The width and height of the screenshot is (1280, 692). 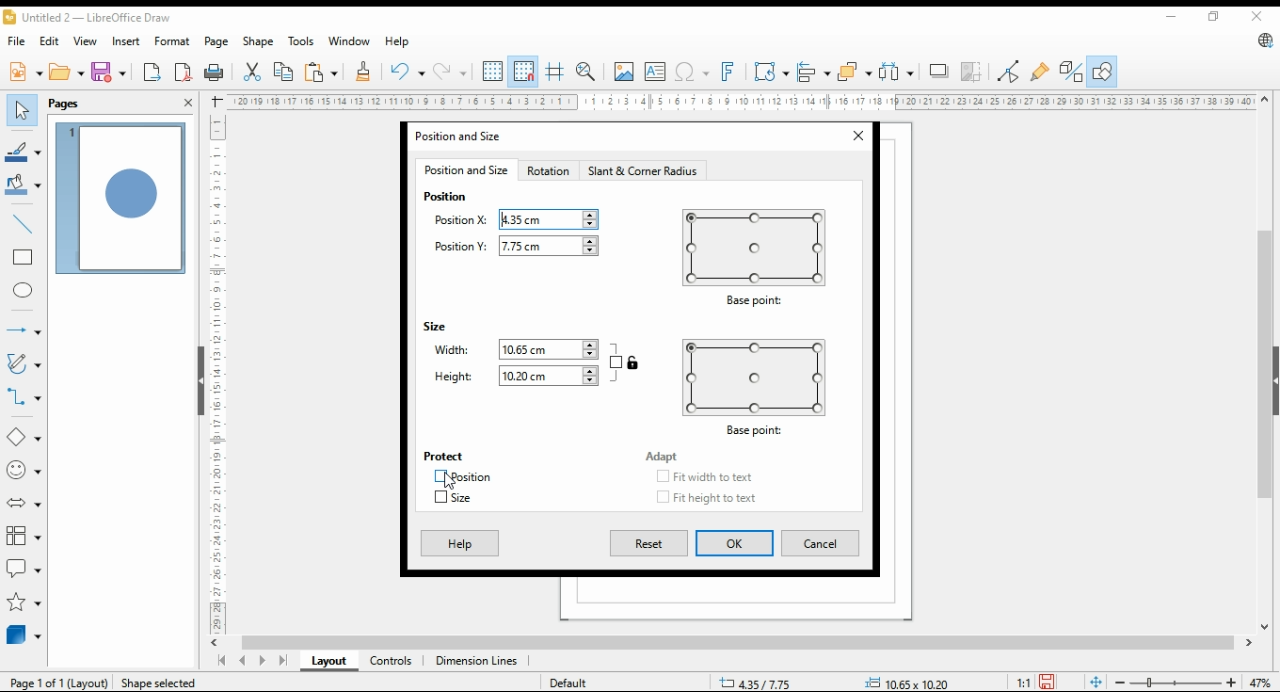 I want to click on base point preview, so click(x=750, y=255).